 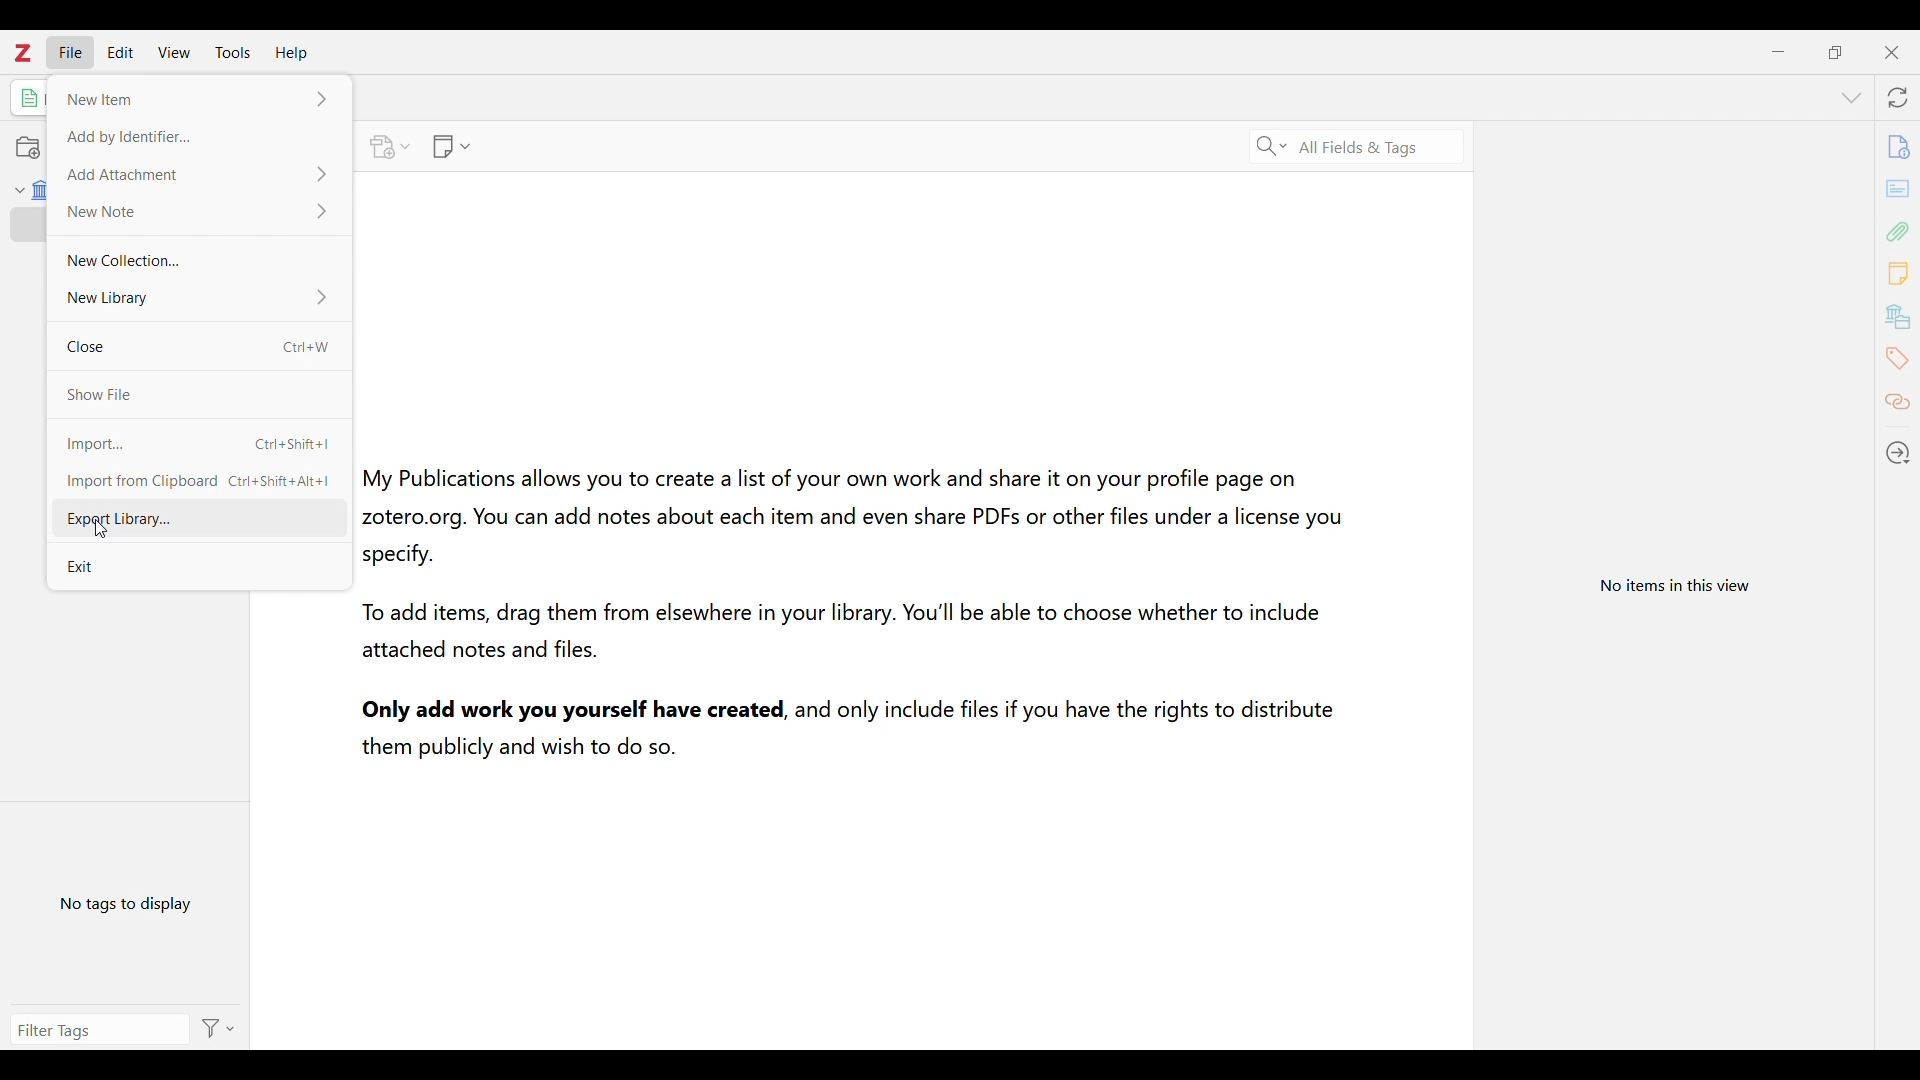 I want to click on Import Ctrl+Shift+I, so click(x=197, y=440).